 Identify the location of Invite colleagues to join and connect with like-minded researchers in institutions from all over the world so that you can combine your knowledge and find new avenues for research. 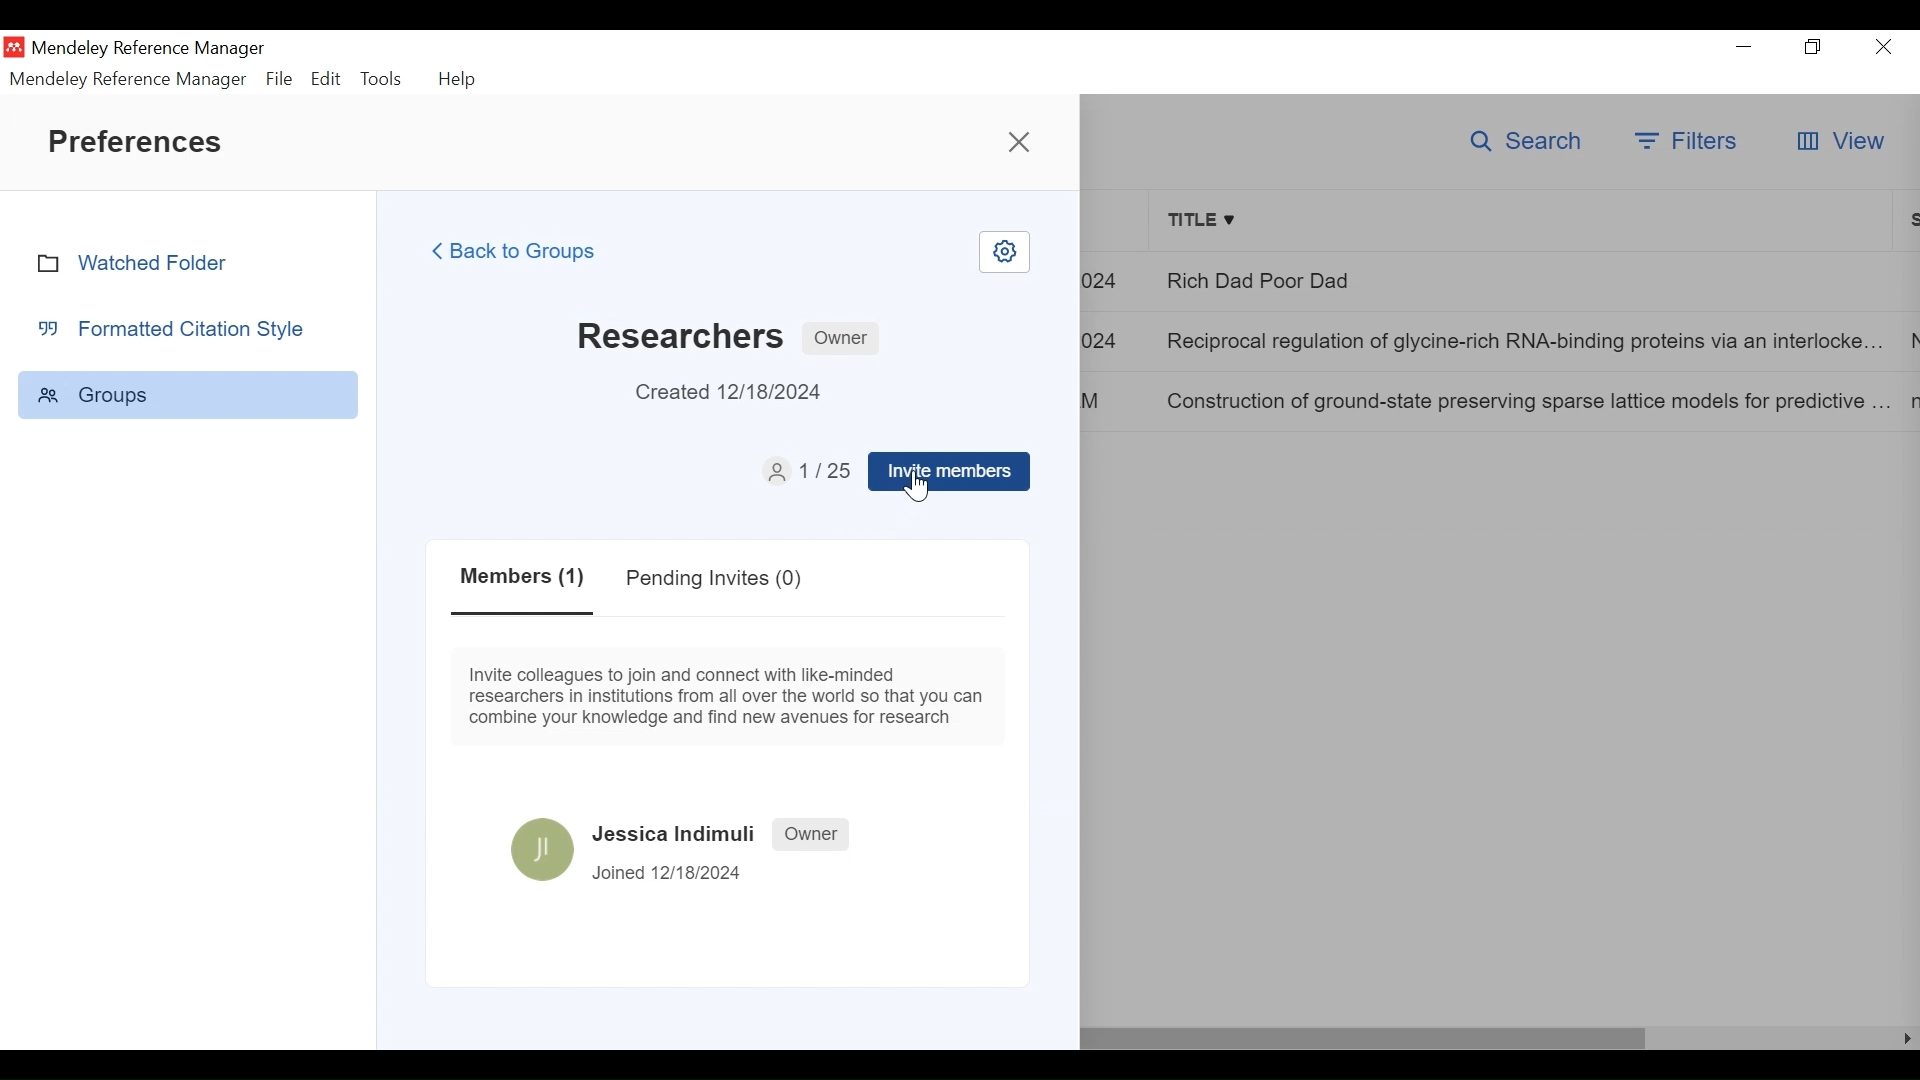
(730, 694).